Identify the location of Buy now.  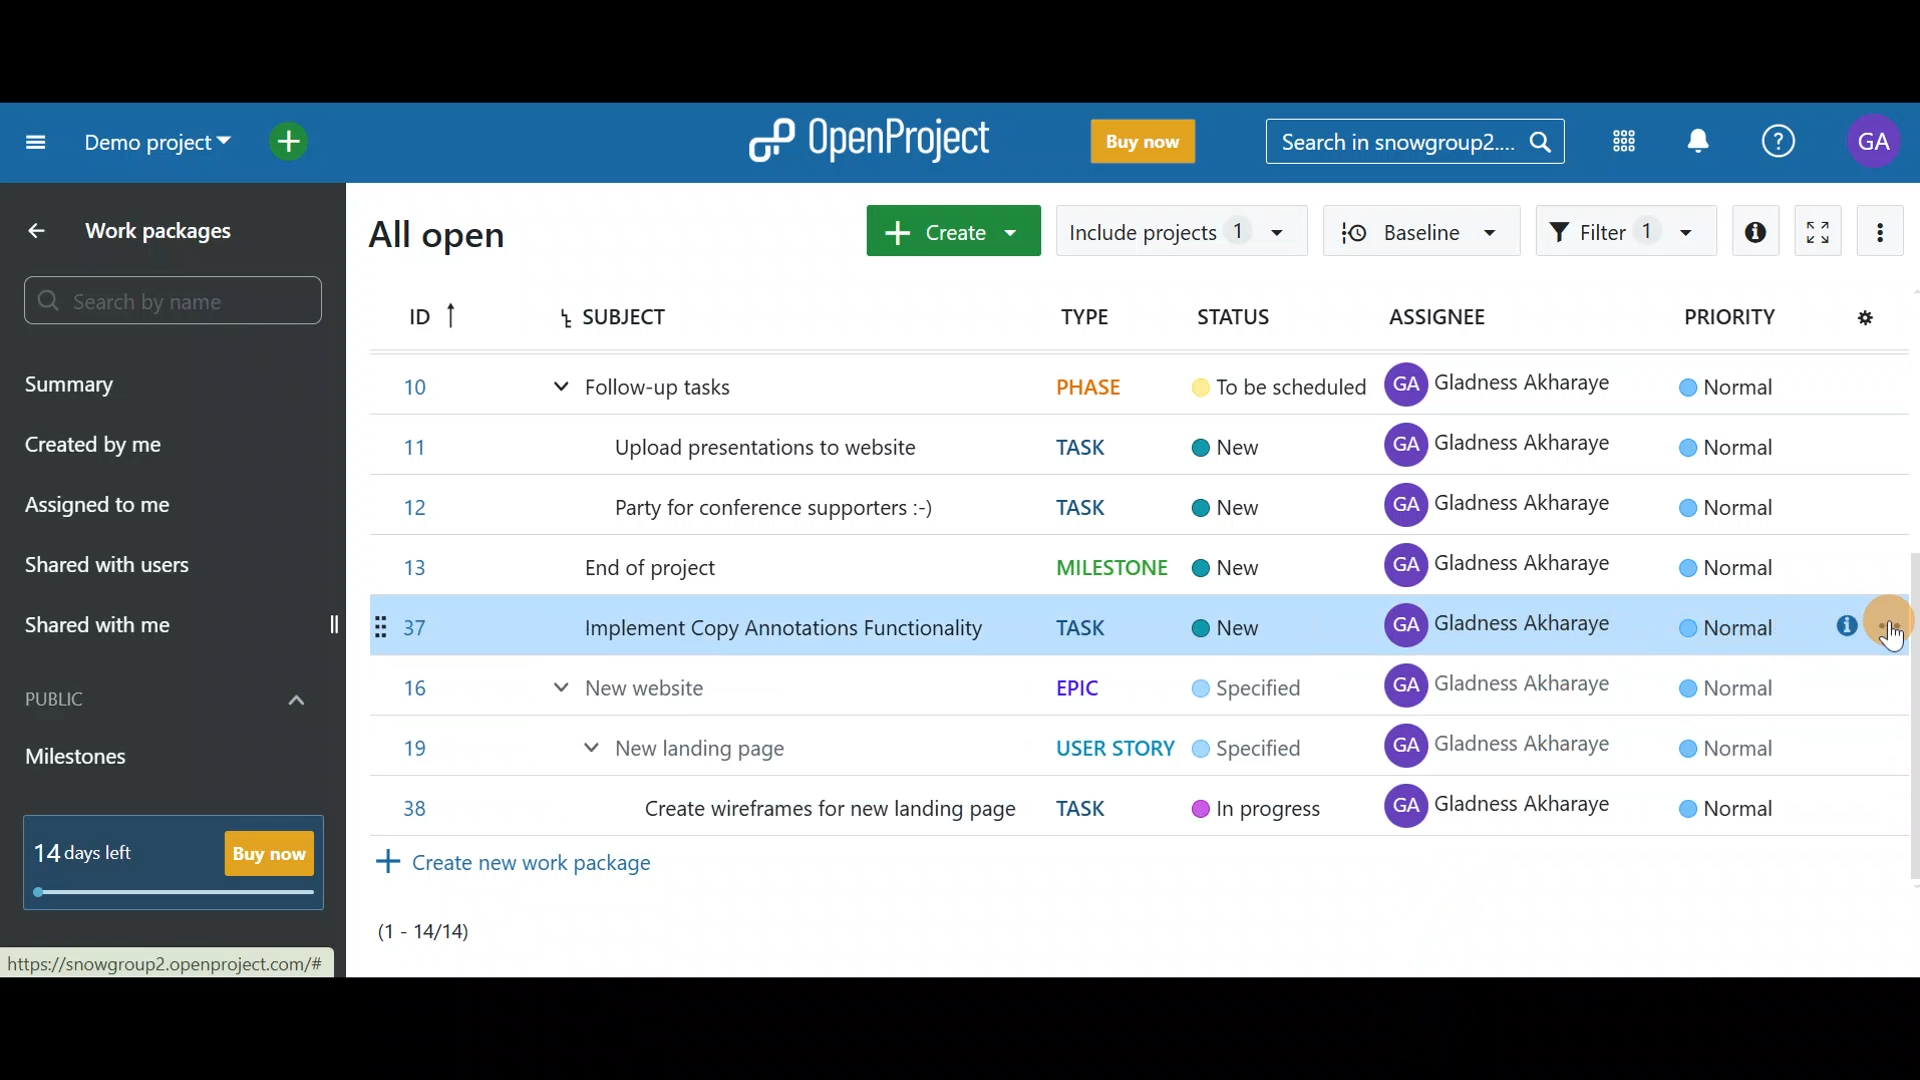
(1144, 140).